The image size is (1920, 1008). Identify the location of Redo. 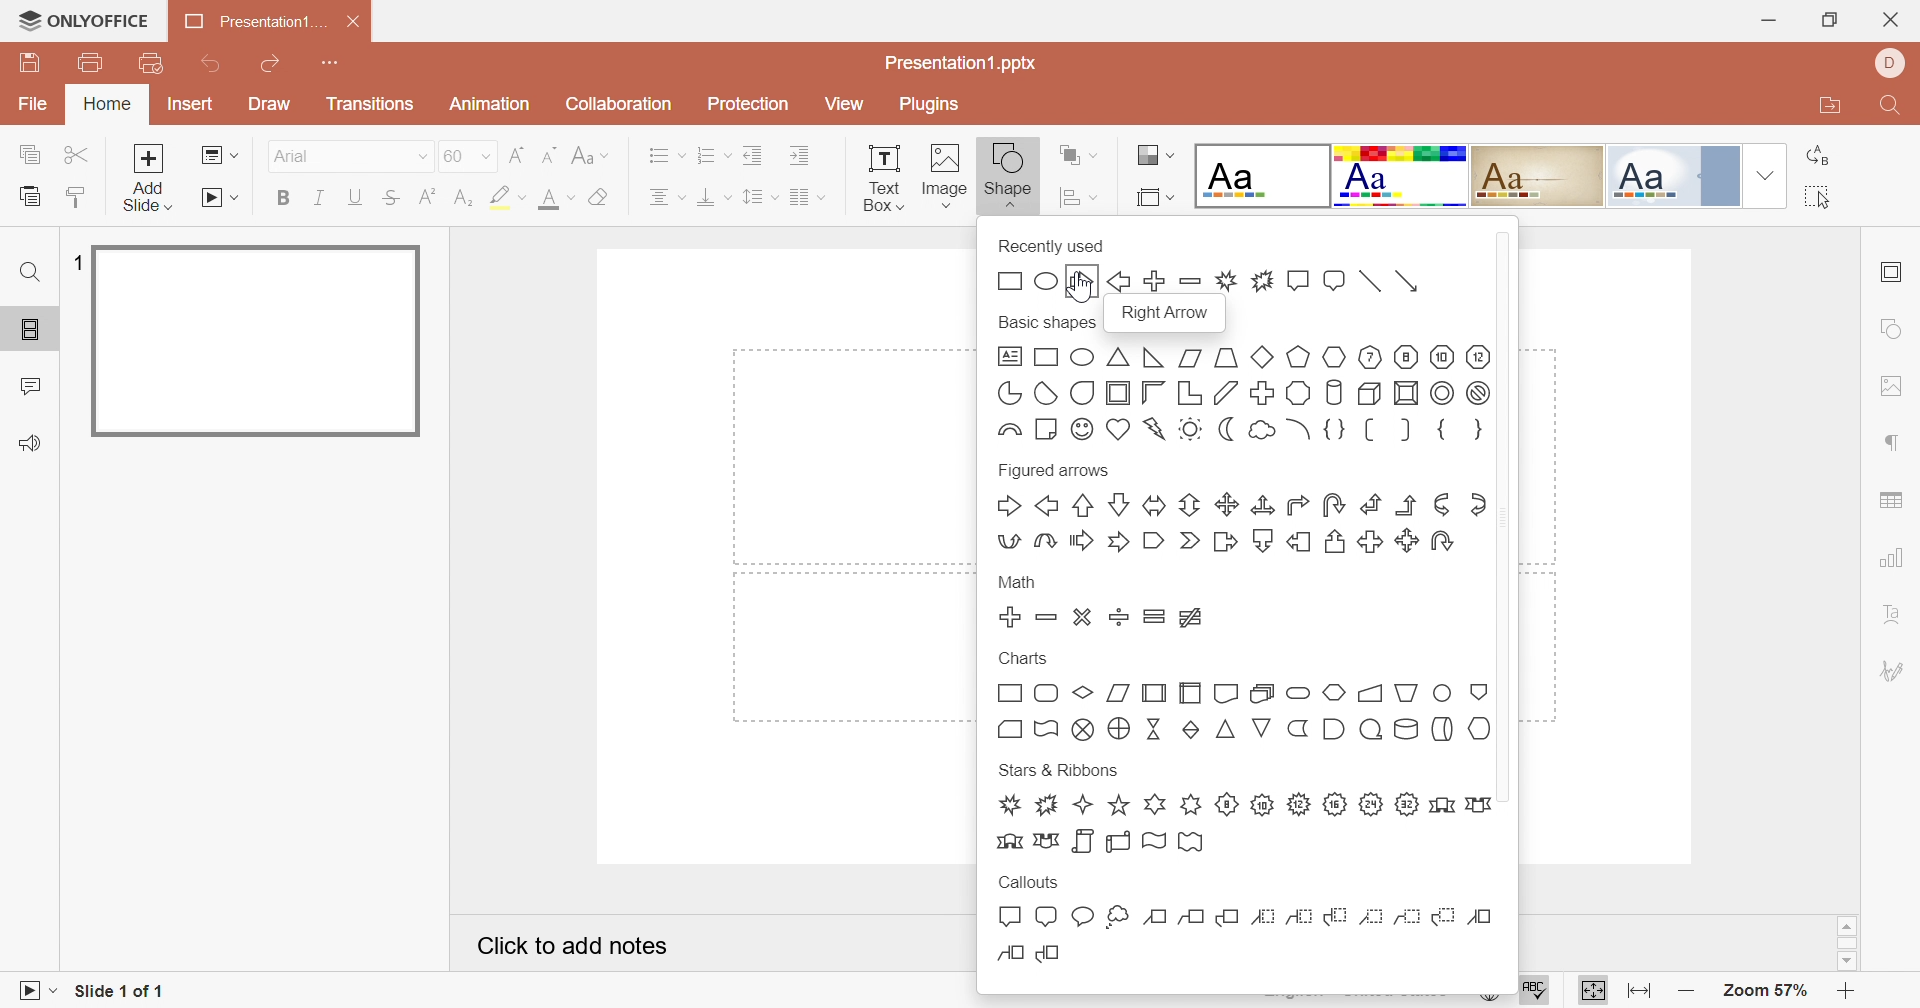
(268, 65).